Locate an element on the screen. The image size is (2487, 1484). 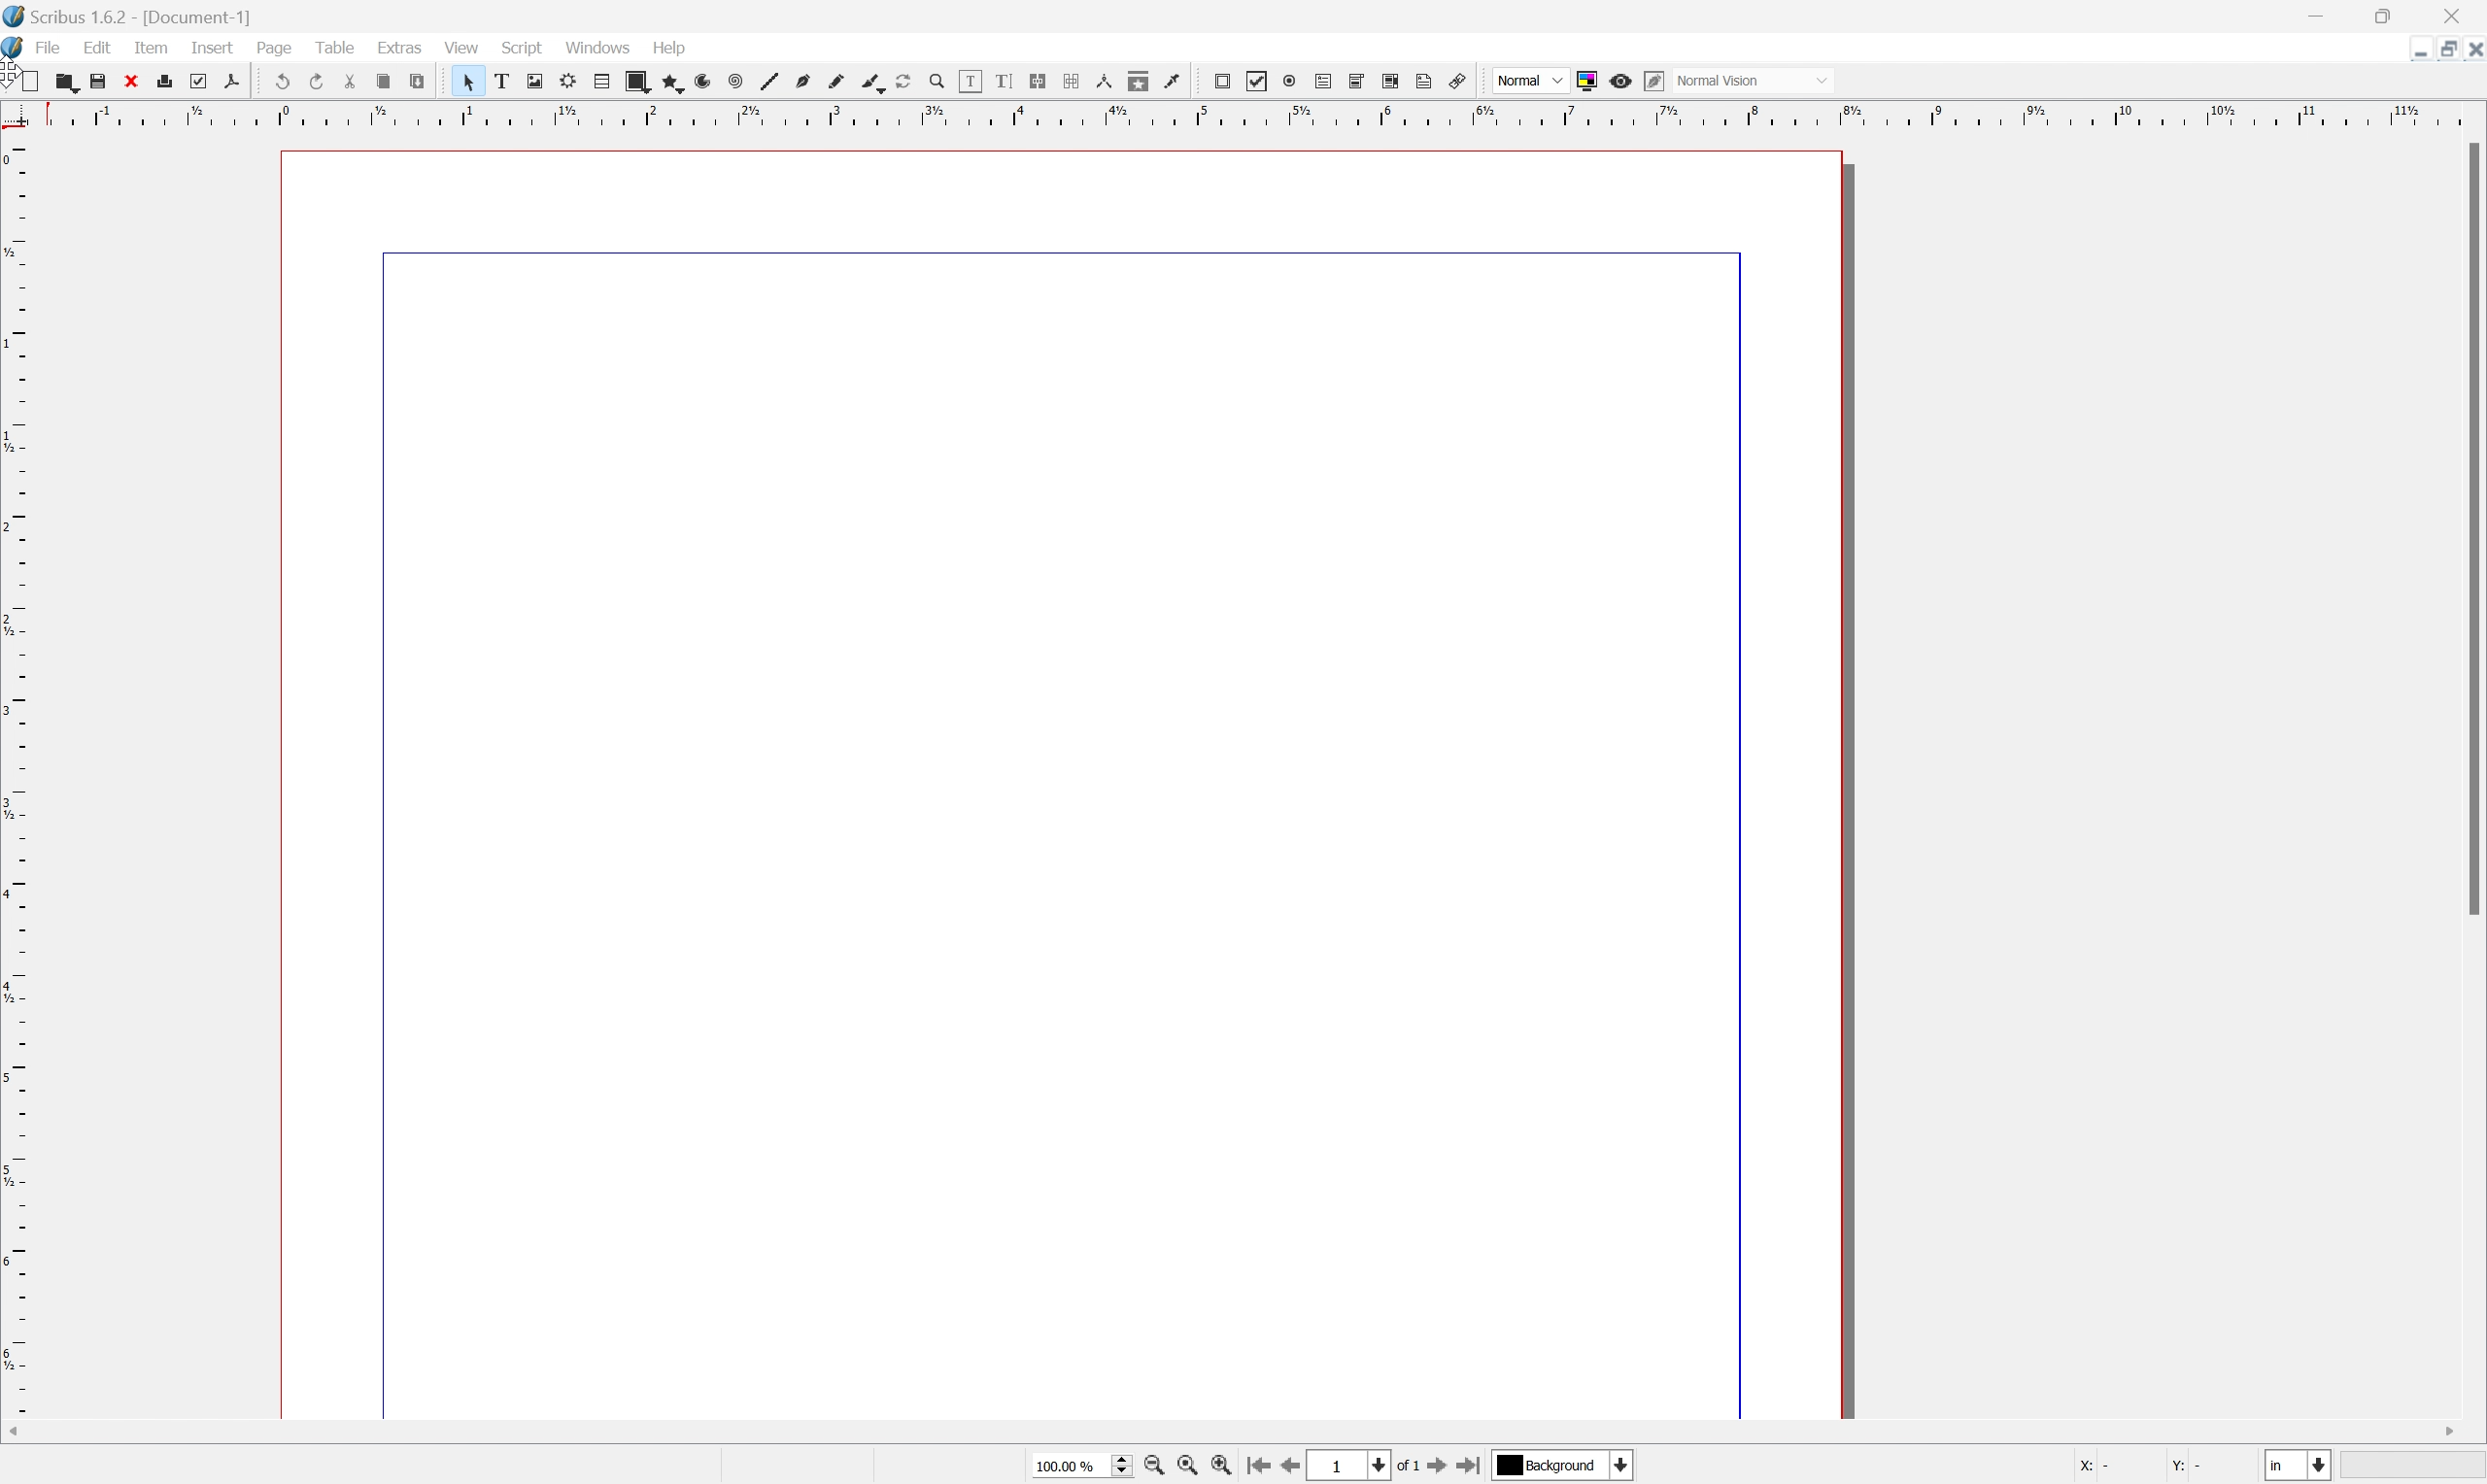
zoom out is located at coordinates (1155, 1469).